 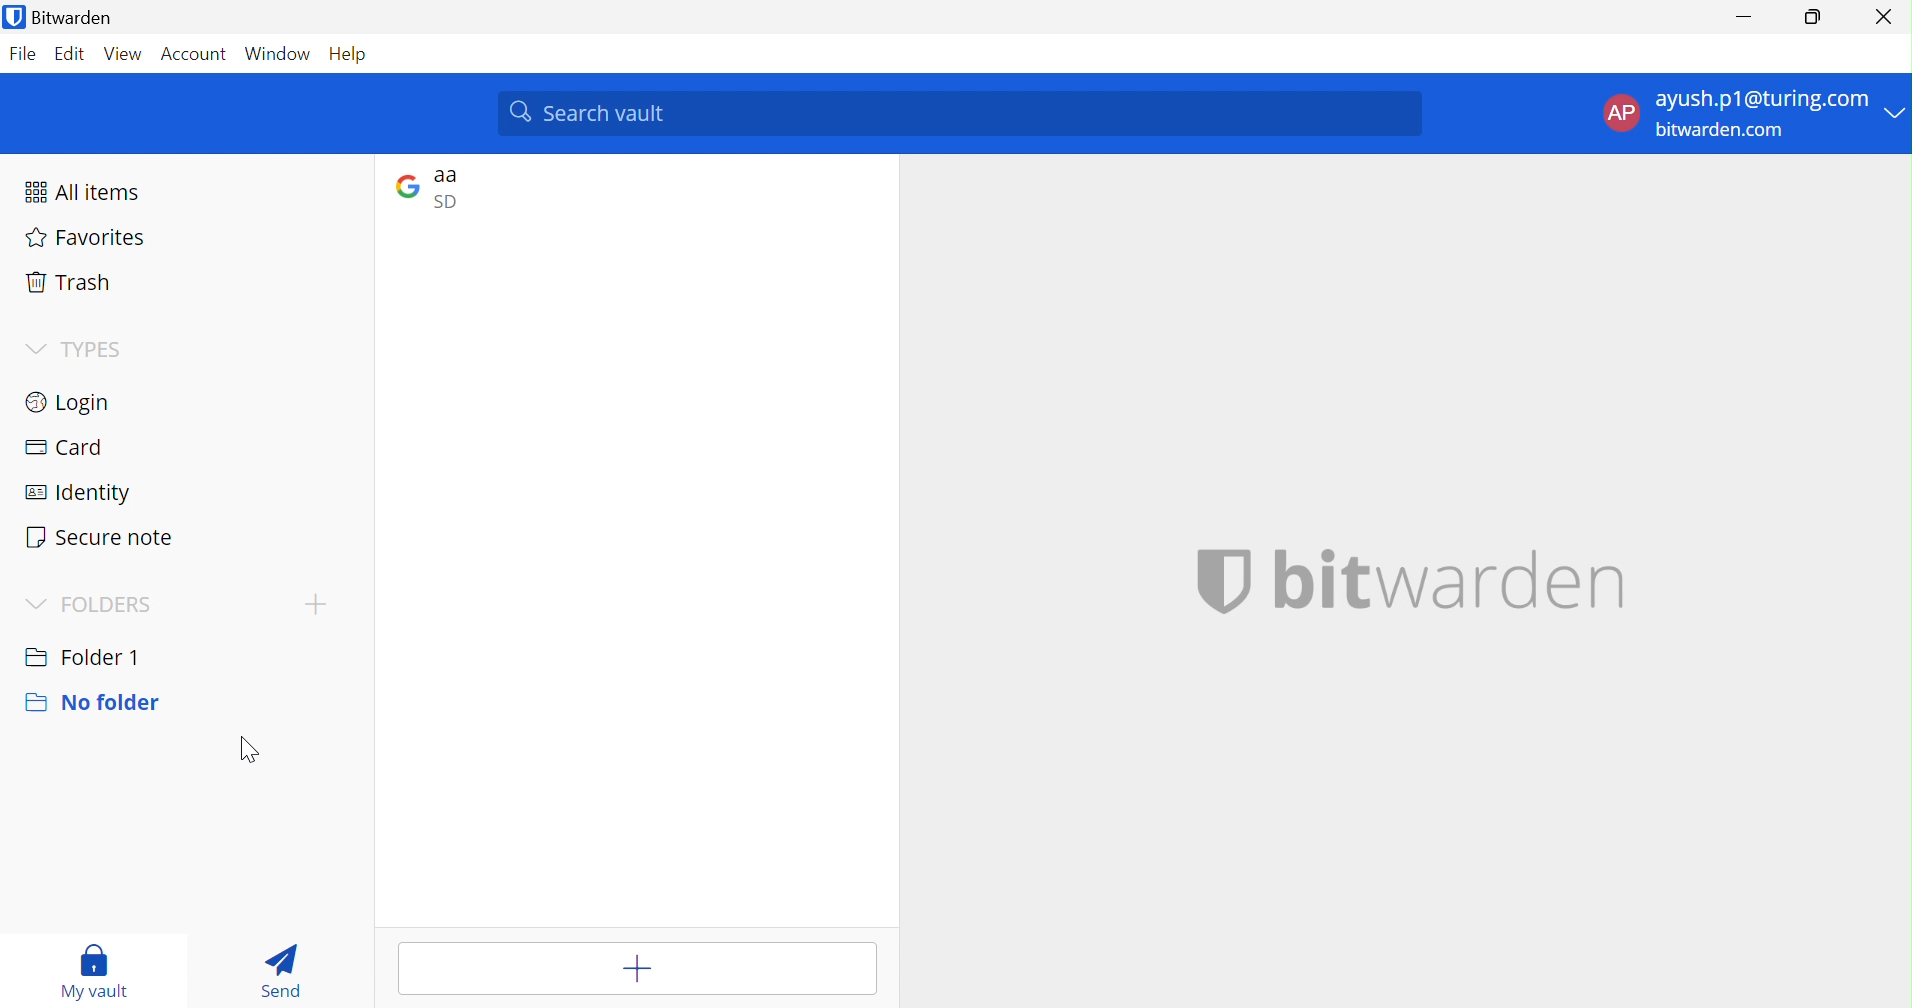 I want to click on Minimize, so click(x=1742, y=19).